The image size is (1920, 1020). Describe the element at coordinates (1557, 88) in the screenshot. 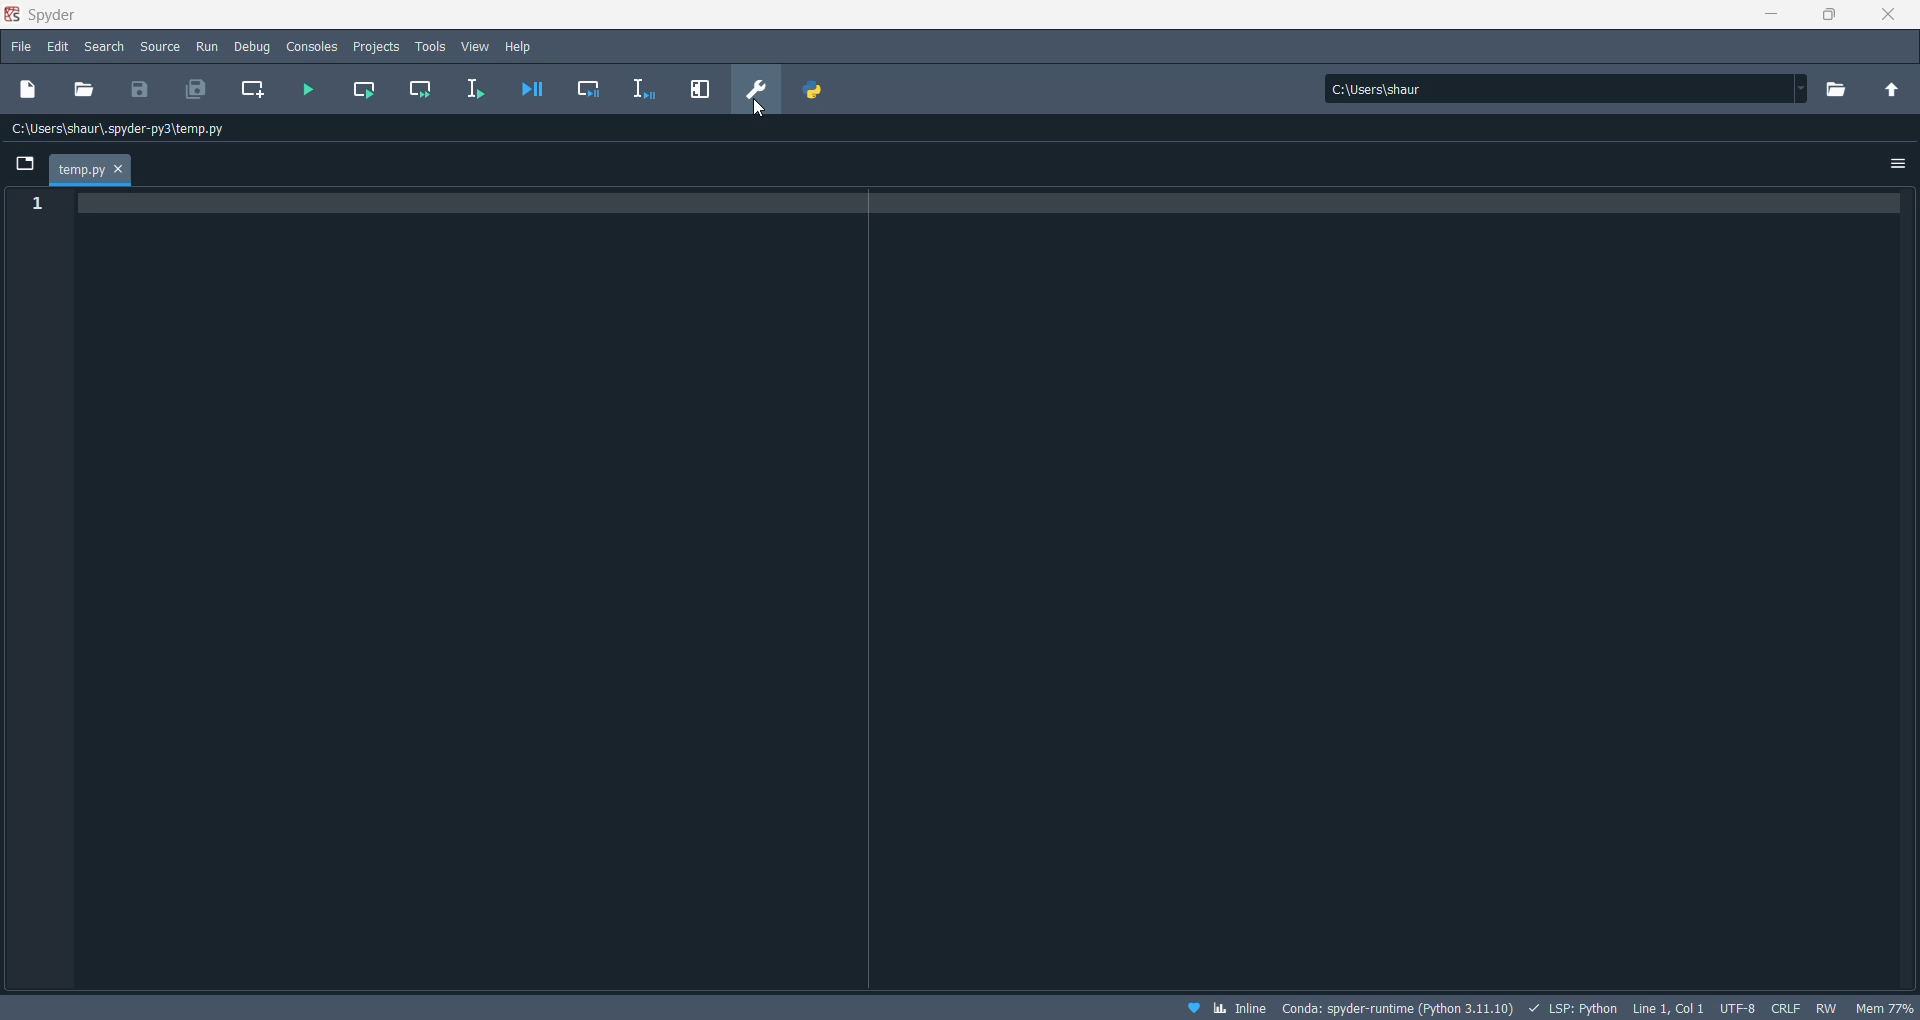

I see `path` at that location.